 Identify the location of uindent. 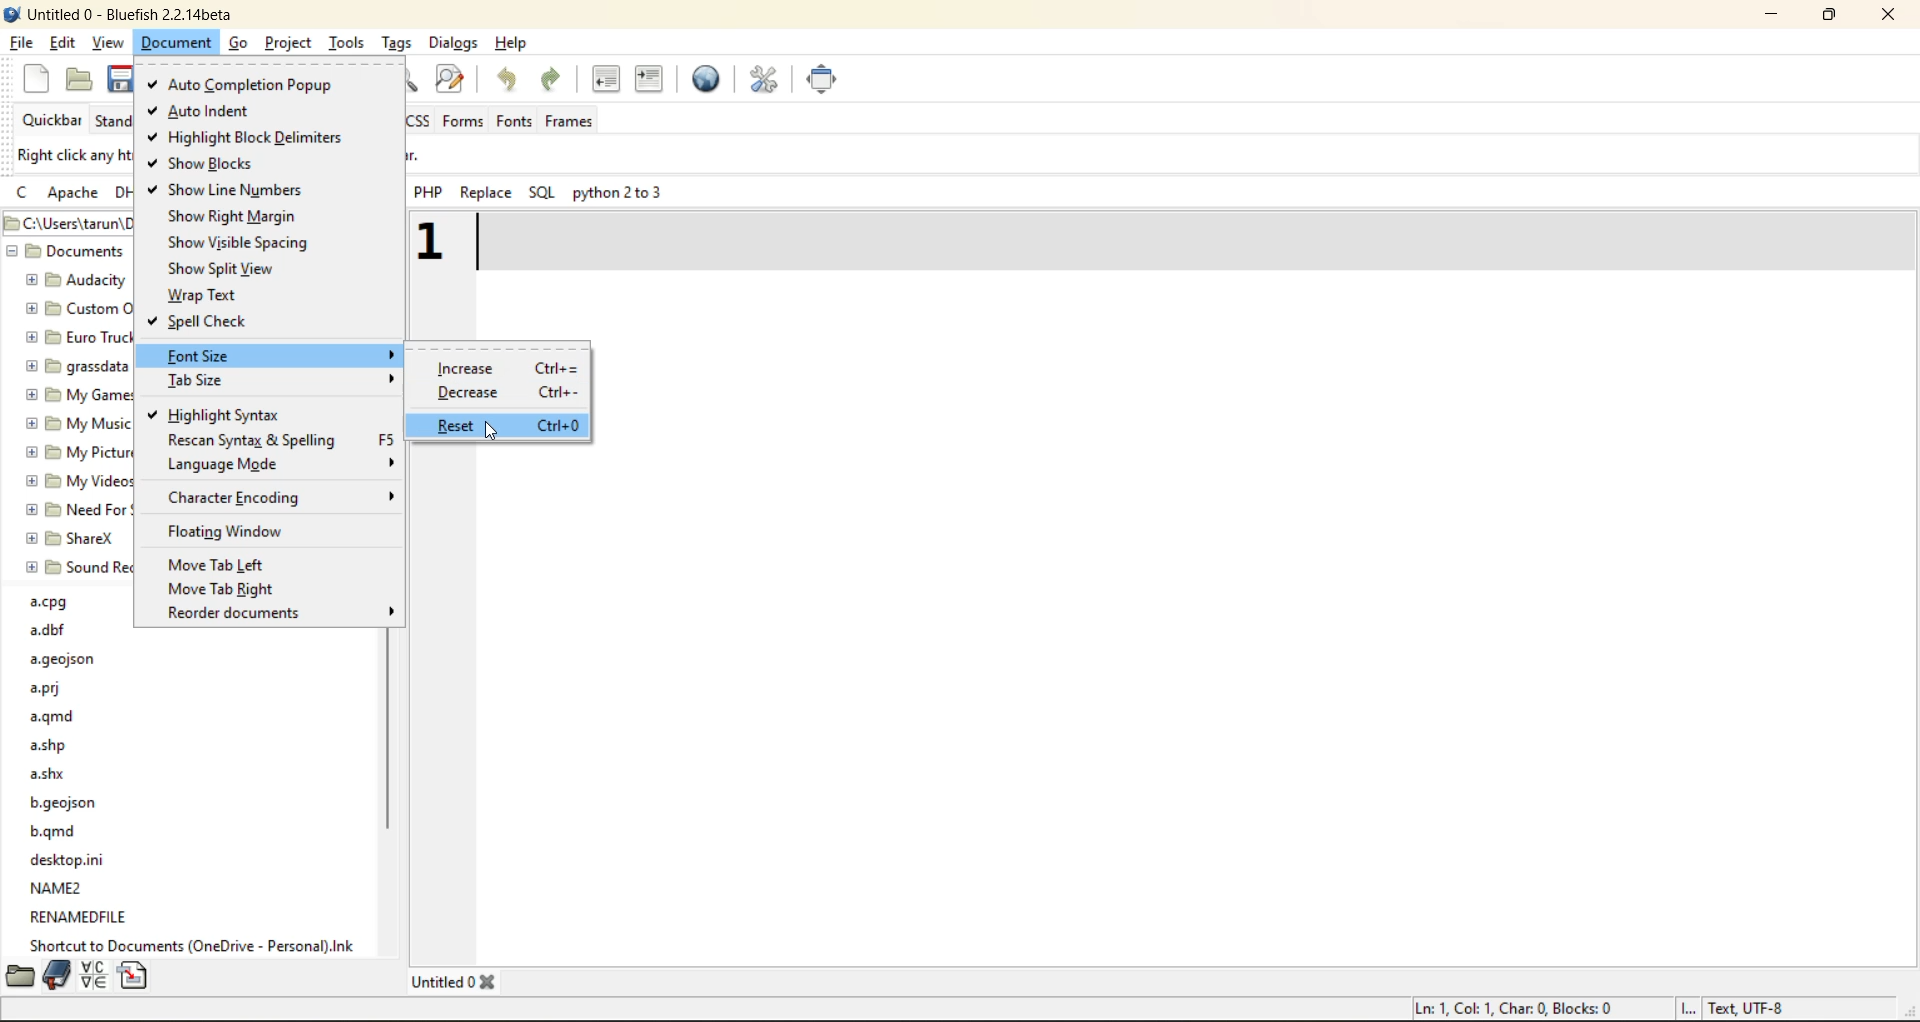
(610, 81).